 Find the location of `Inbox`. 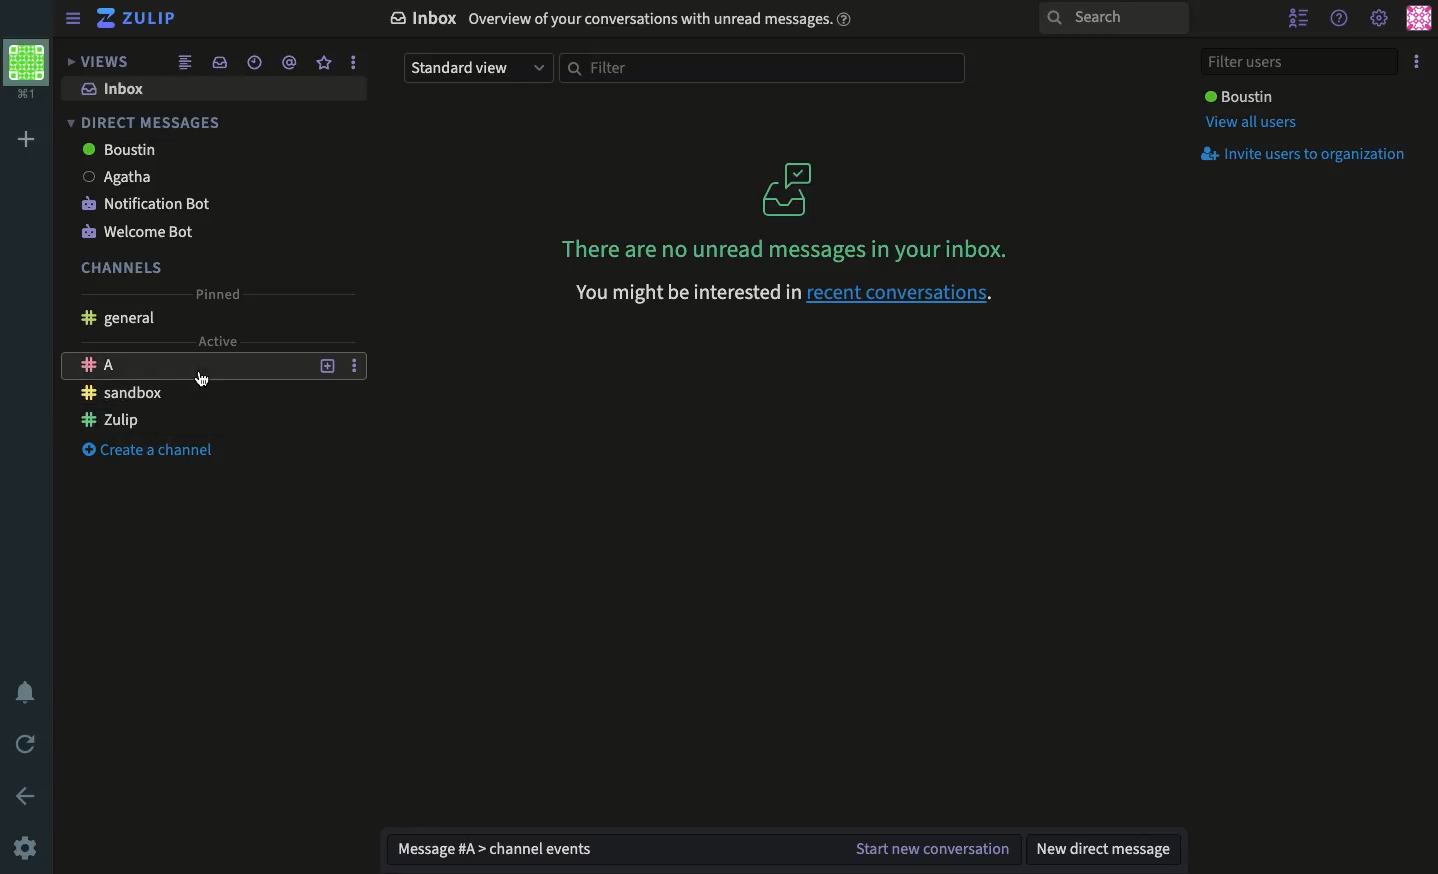

Inbox is located at coordinates (602, 20).